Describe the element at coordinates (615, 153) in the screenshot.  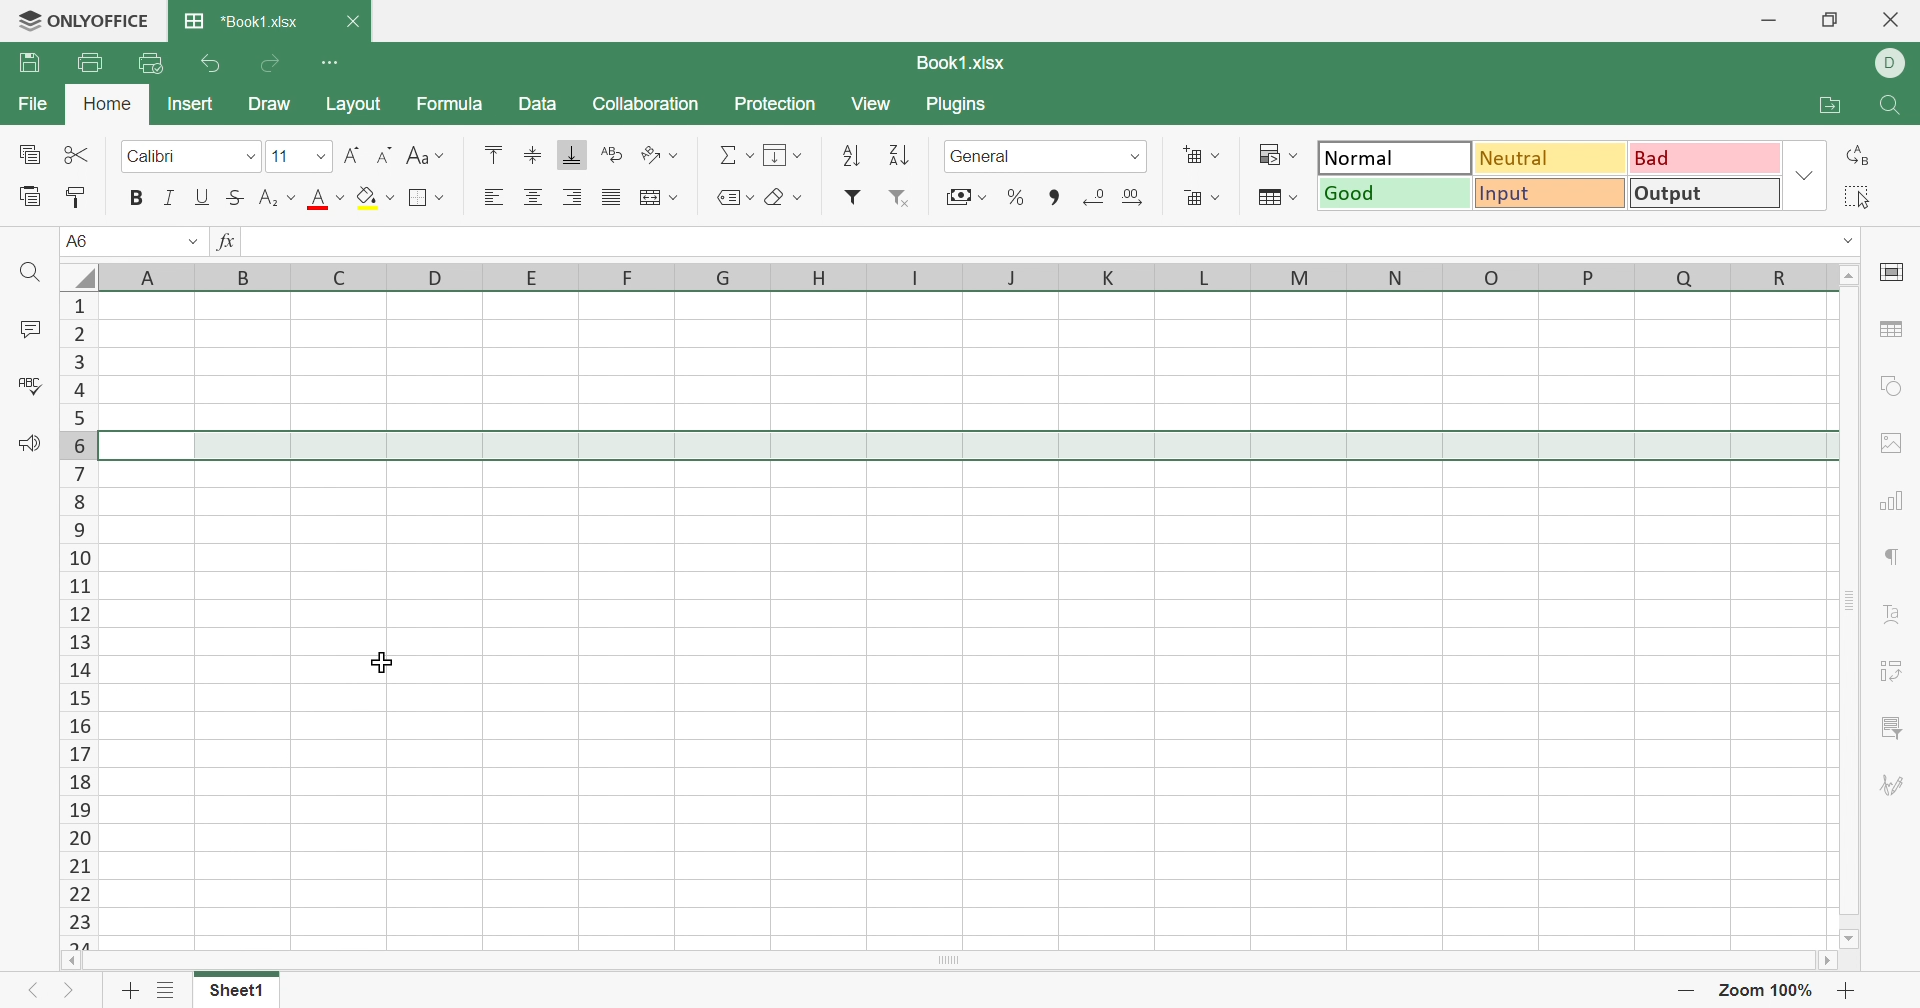
I see `Wrap Text` at that location.